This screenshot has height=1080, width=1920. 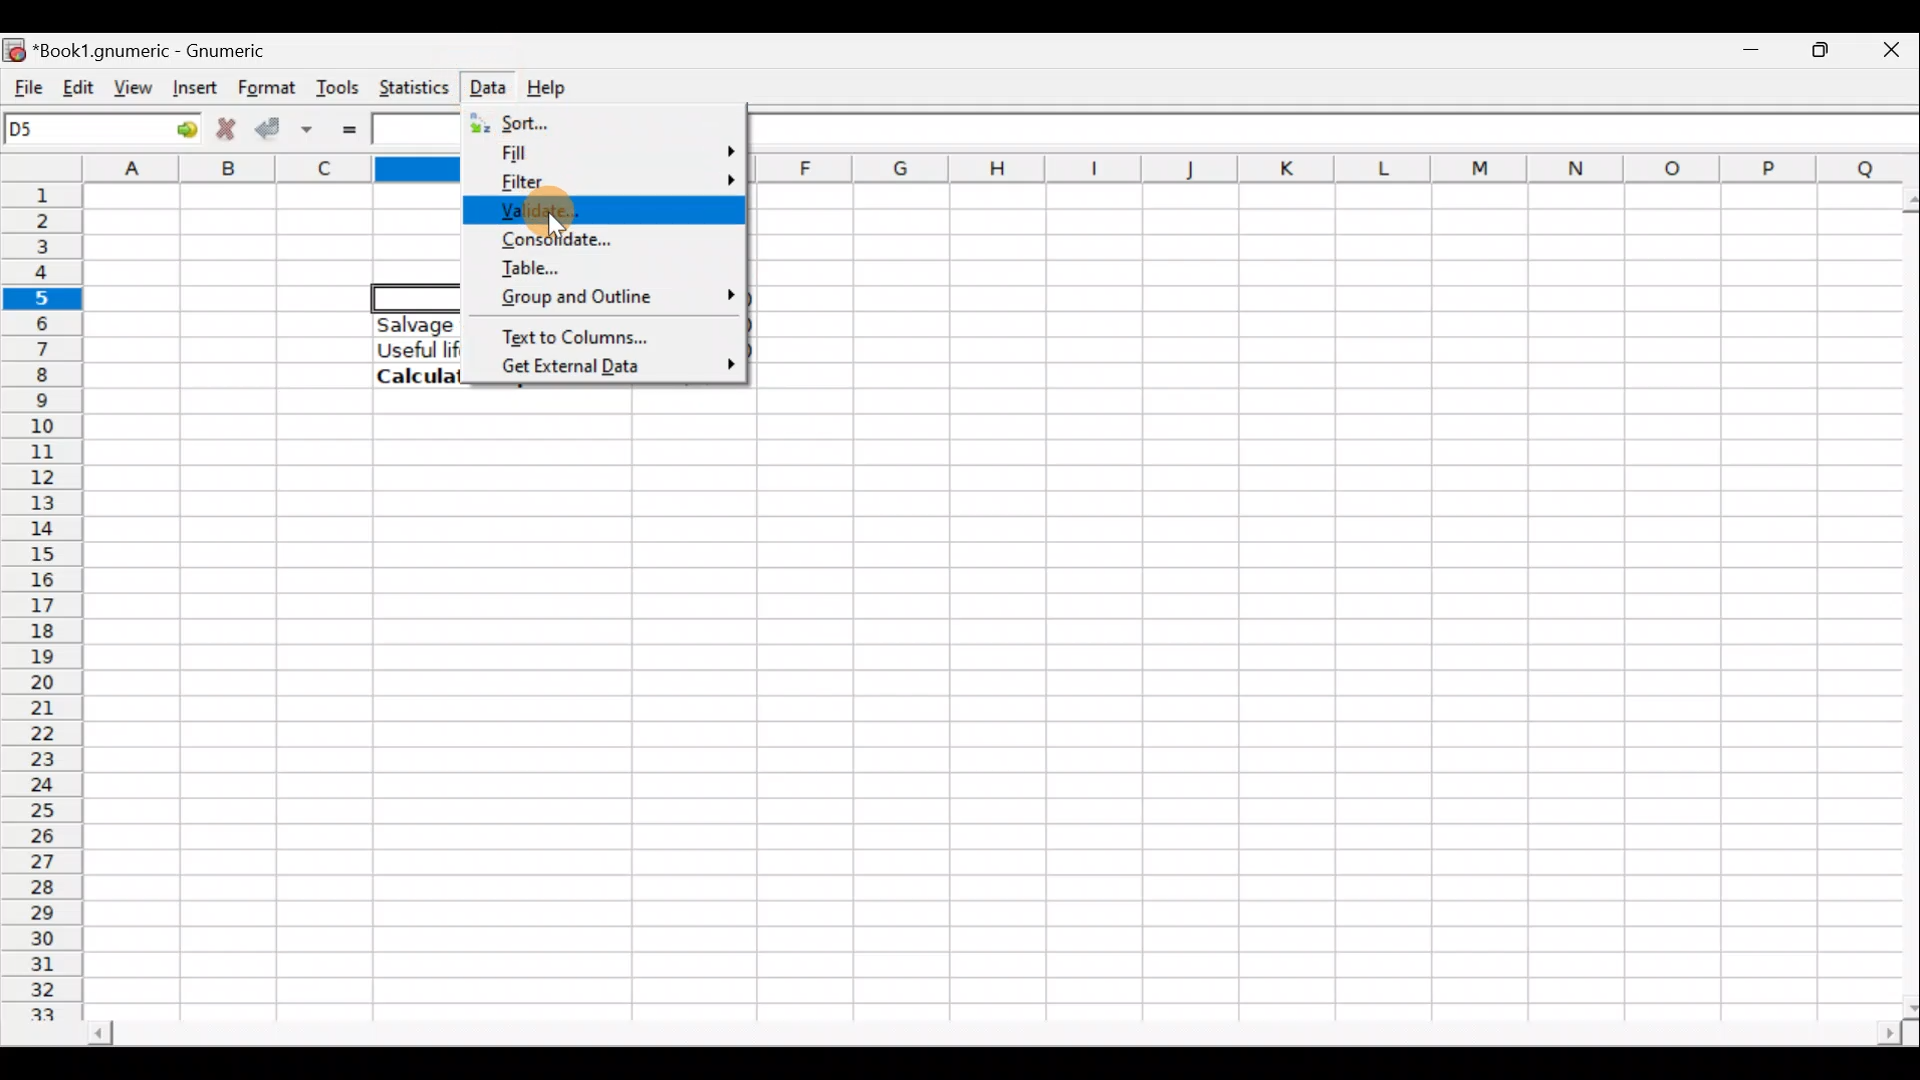 I want to click on View, so click(x=134, y=86).